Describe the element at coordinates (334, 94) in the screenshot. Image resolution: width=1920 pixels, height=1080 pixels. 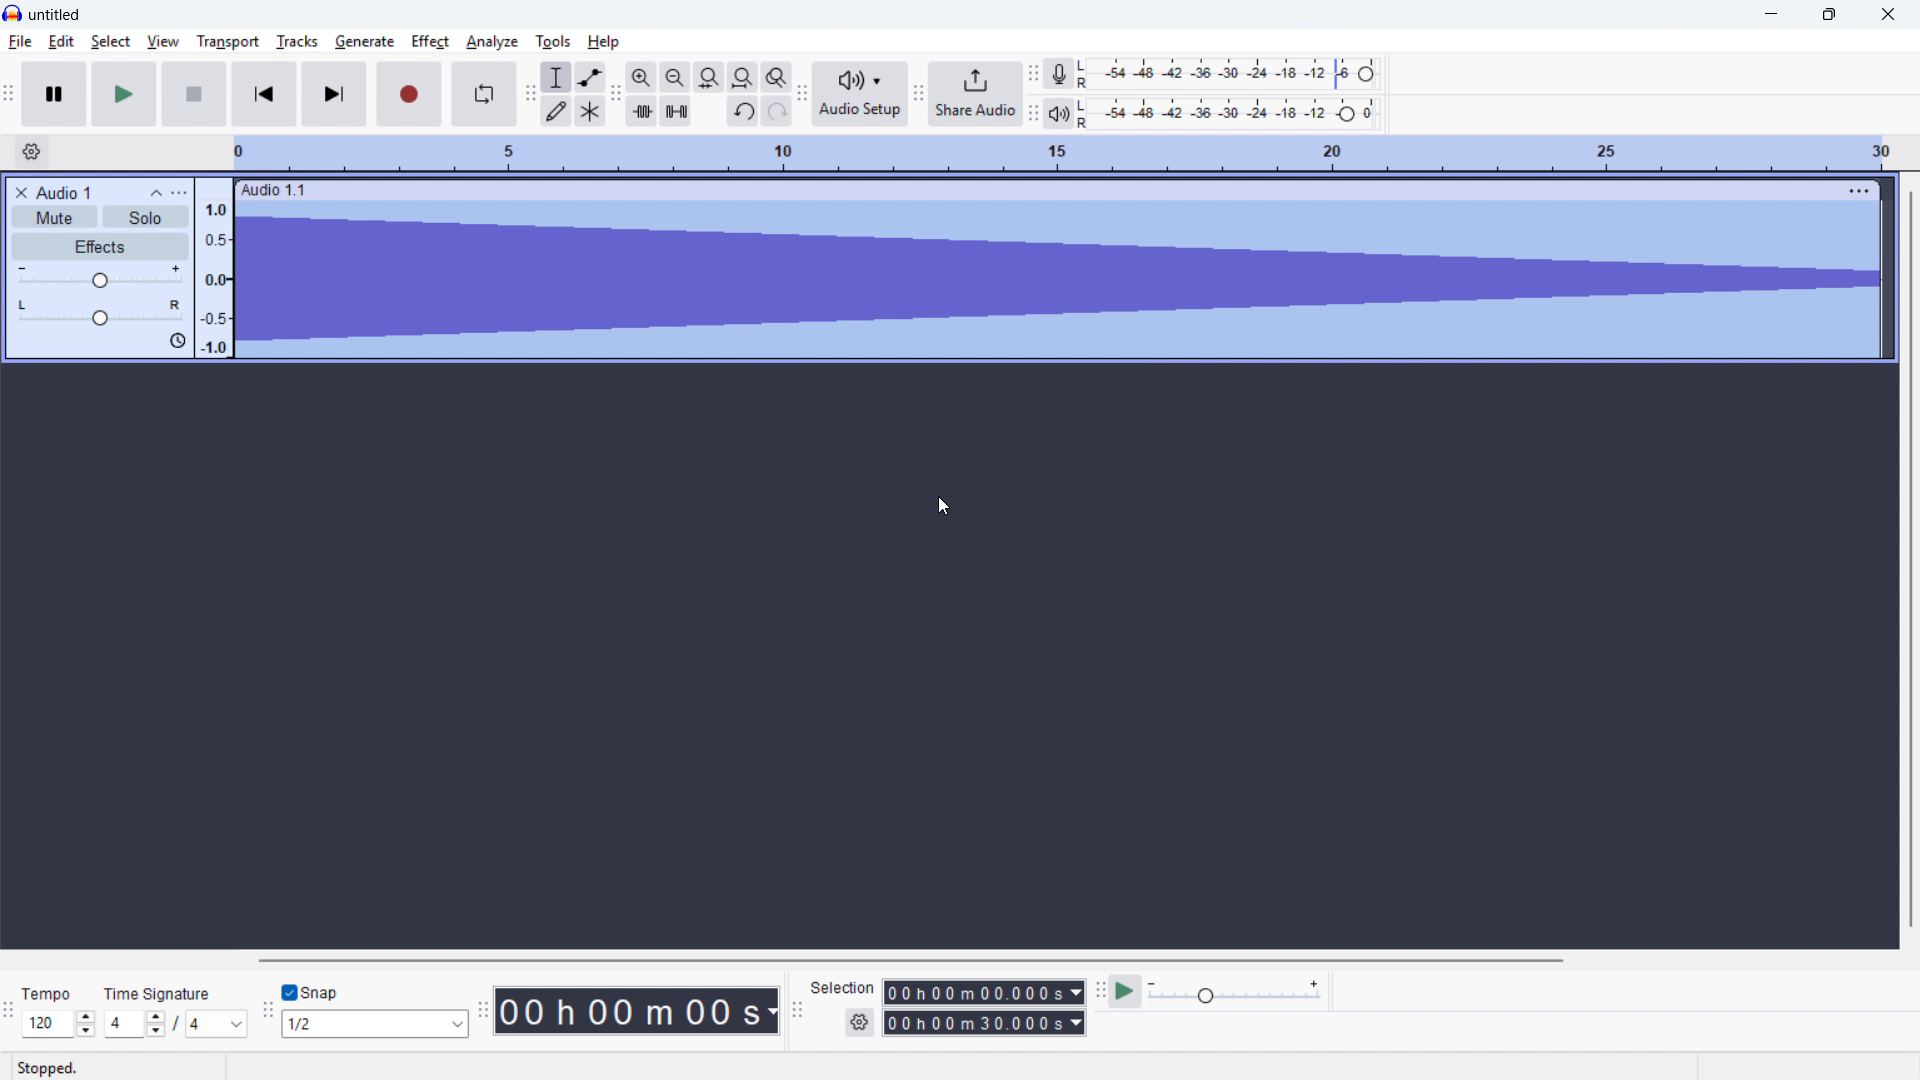
I see `Skip to end  ` at that location.